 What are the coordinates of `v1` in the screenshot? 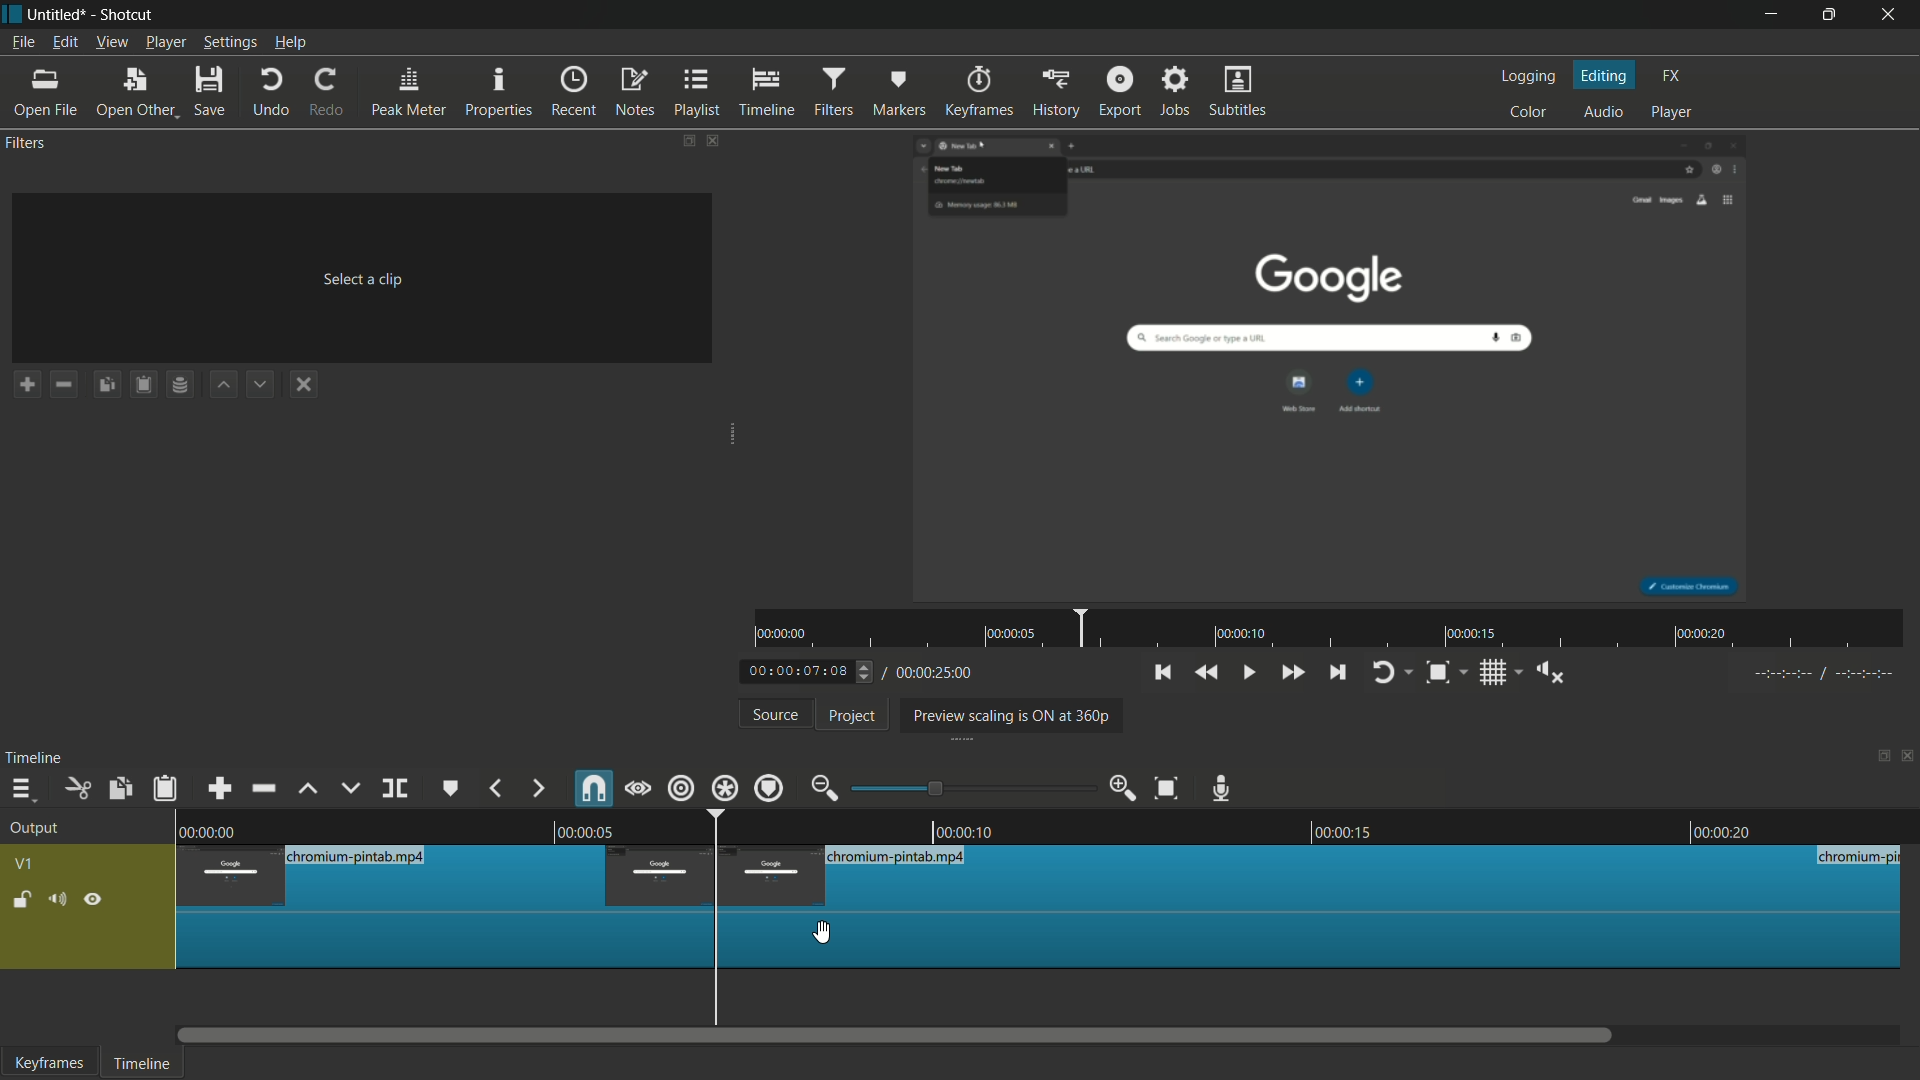 It's located at (26, 866).